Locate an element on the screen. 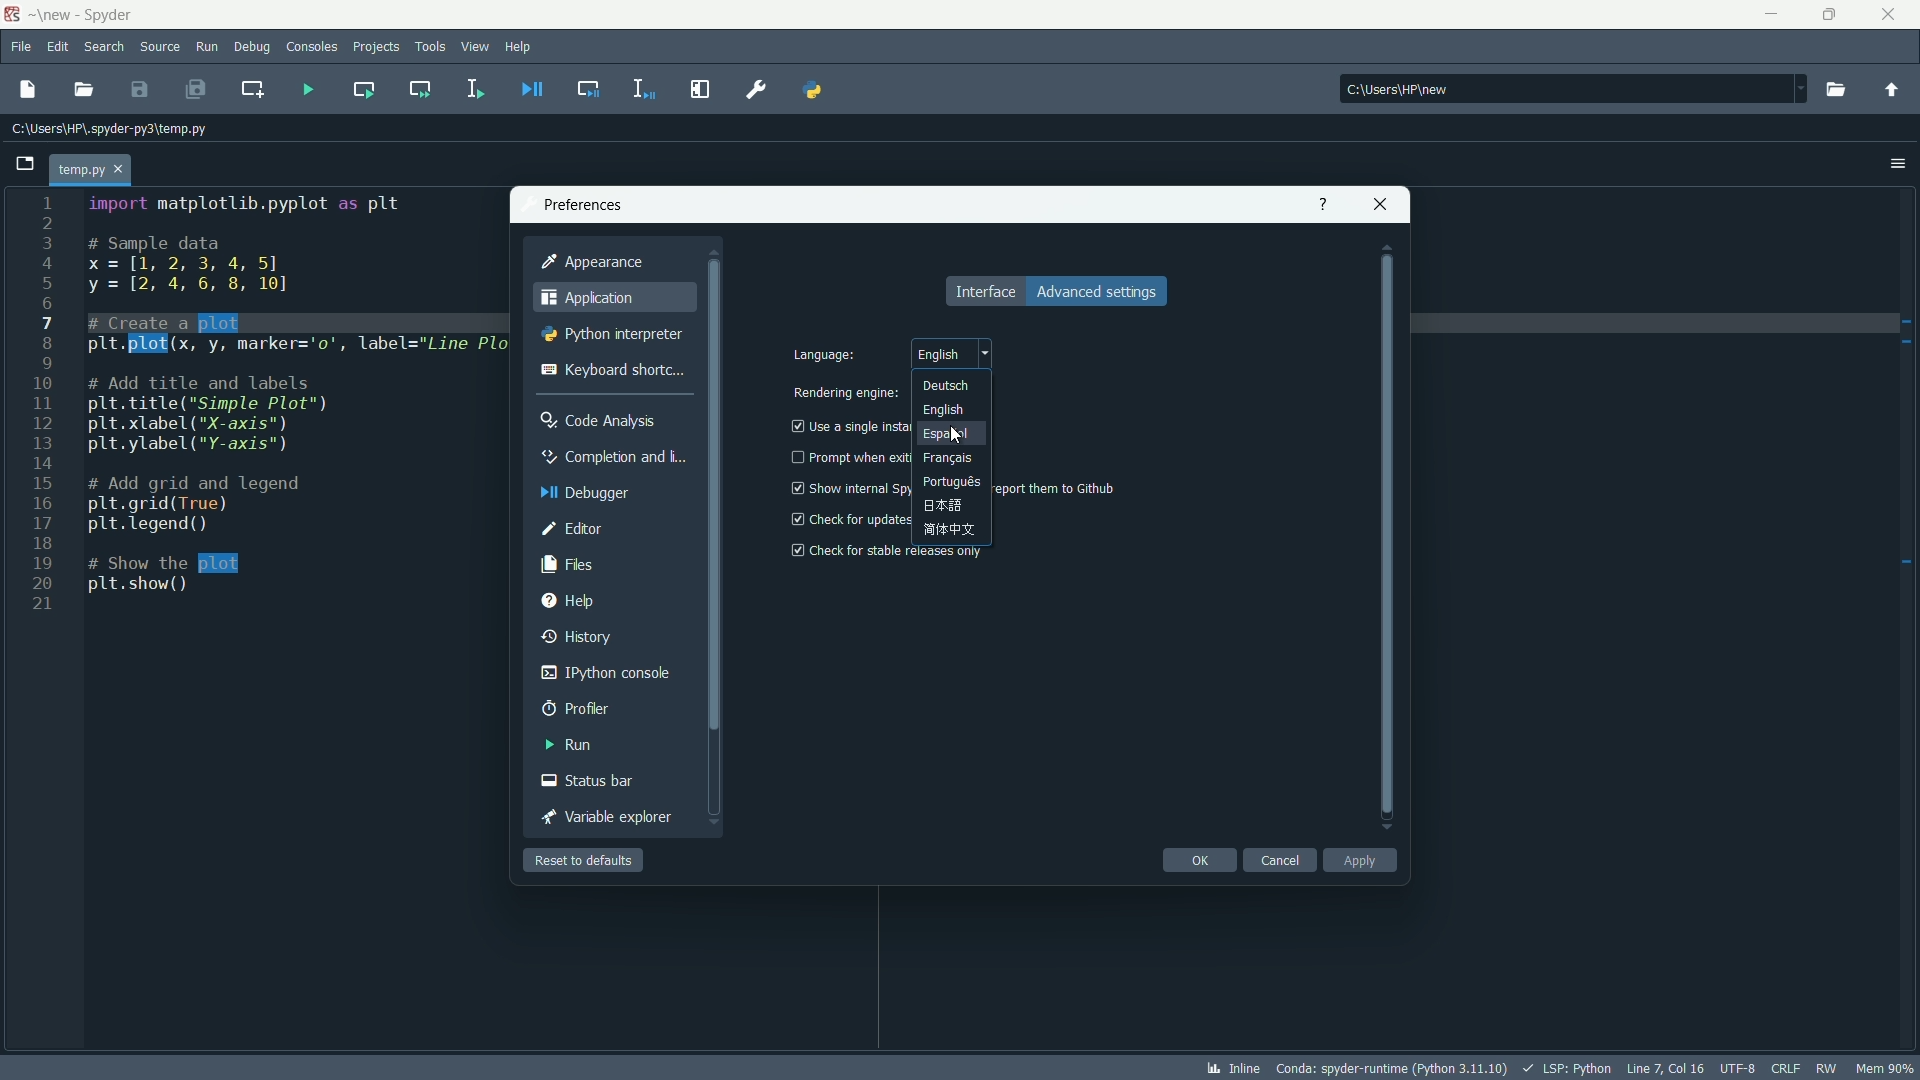  tools is located at coordinates (431, 47).